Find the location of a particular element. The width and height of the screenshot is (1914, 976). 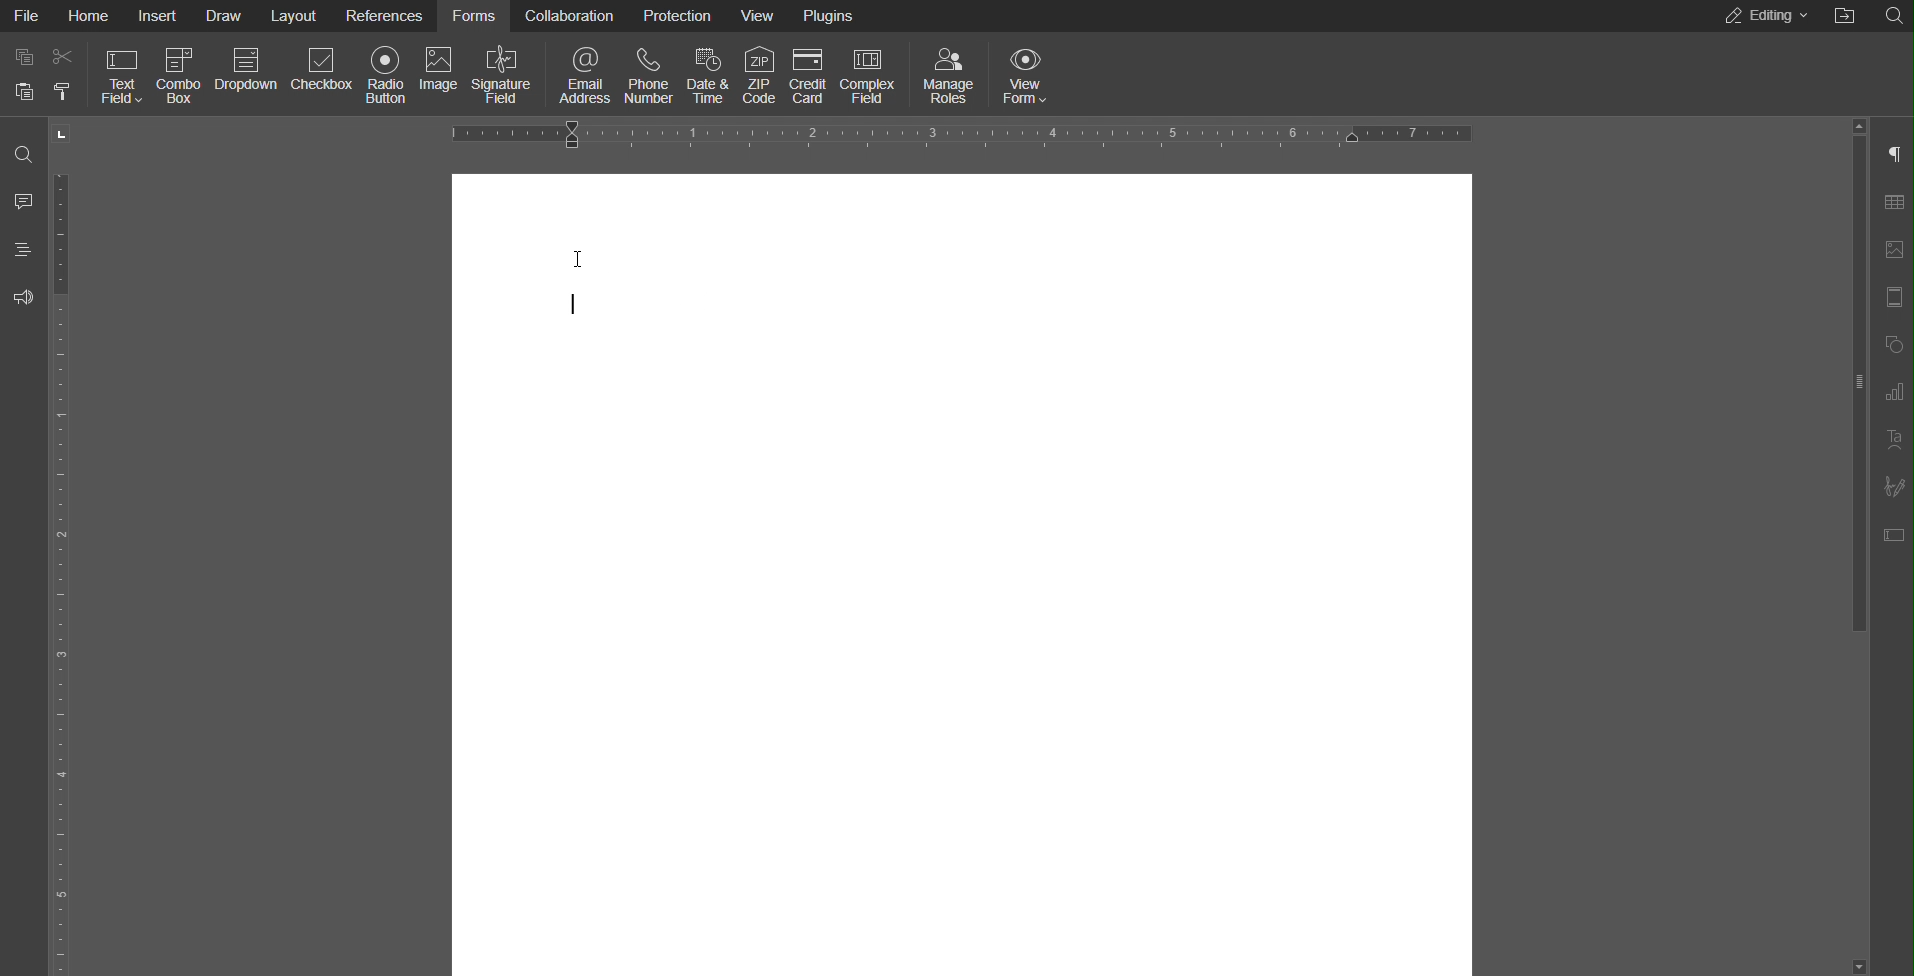

References is located at coordinates (387, 17).